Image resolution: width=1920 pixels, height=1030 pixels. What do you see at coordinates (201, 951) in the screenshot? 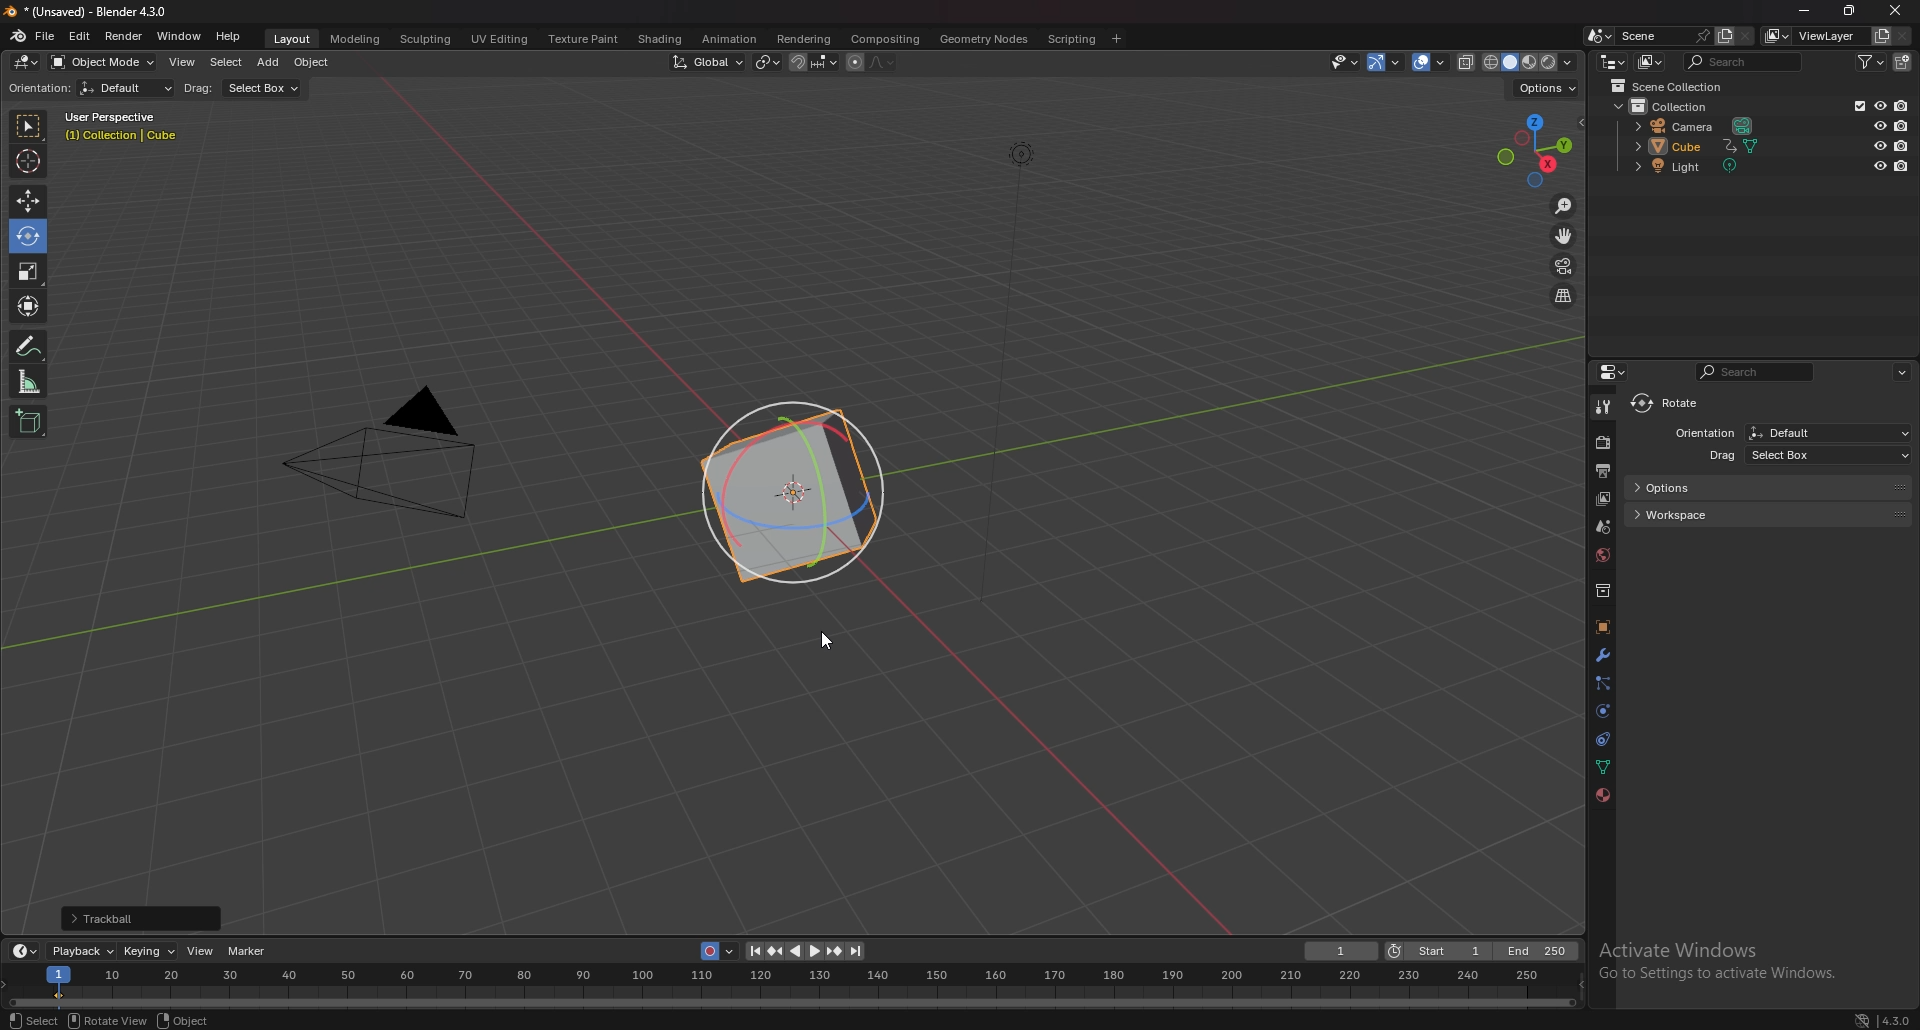
I see `view` at bounding box center [201, 951].